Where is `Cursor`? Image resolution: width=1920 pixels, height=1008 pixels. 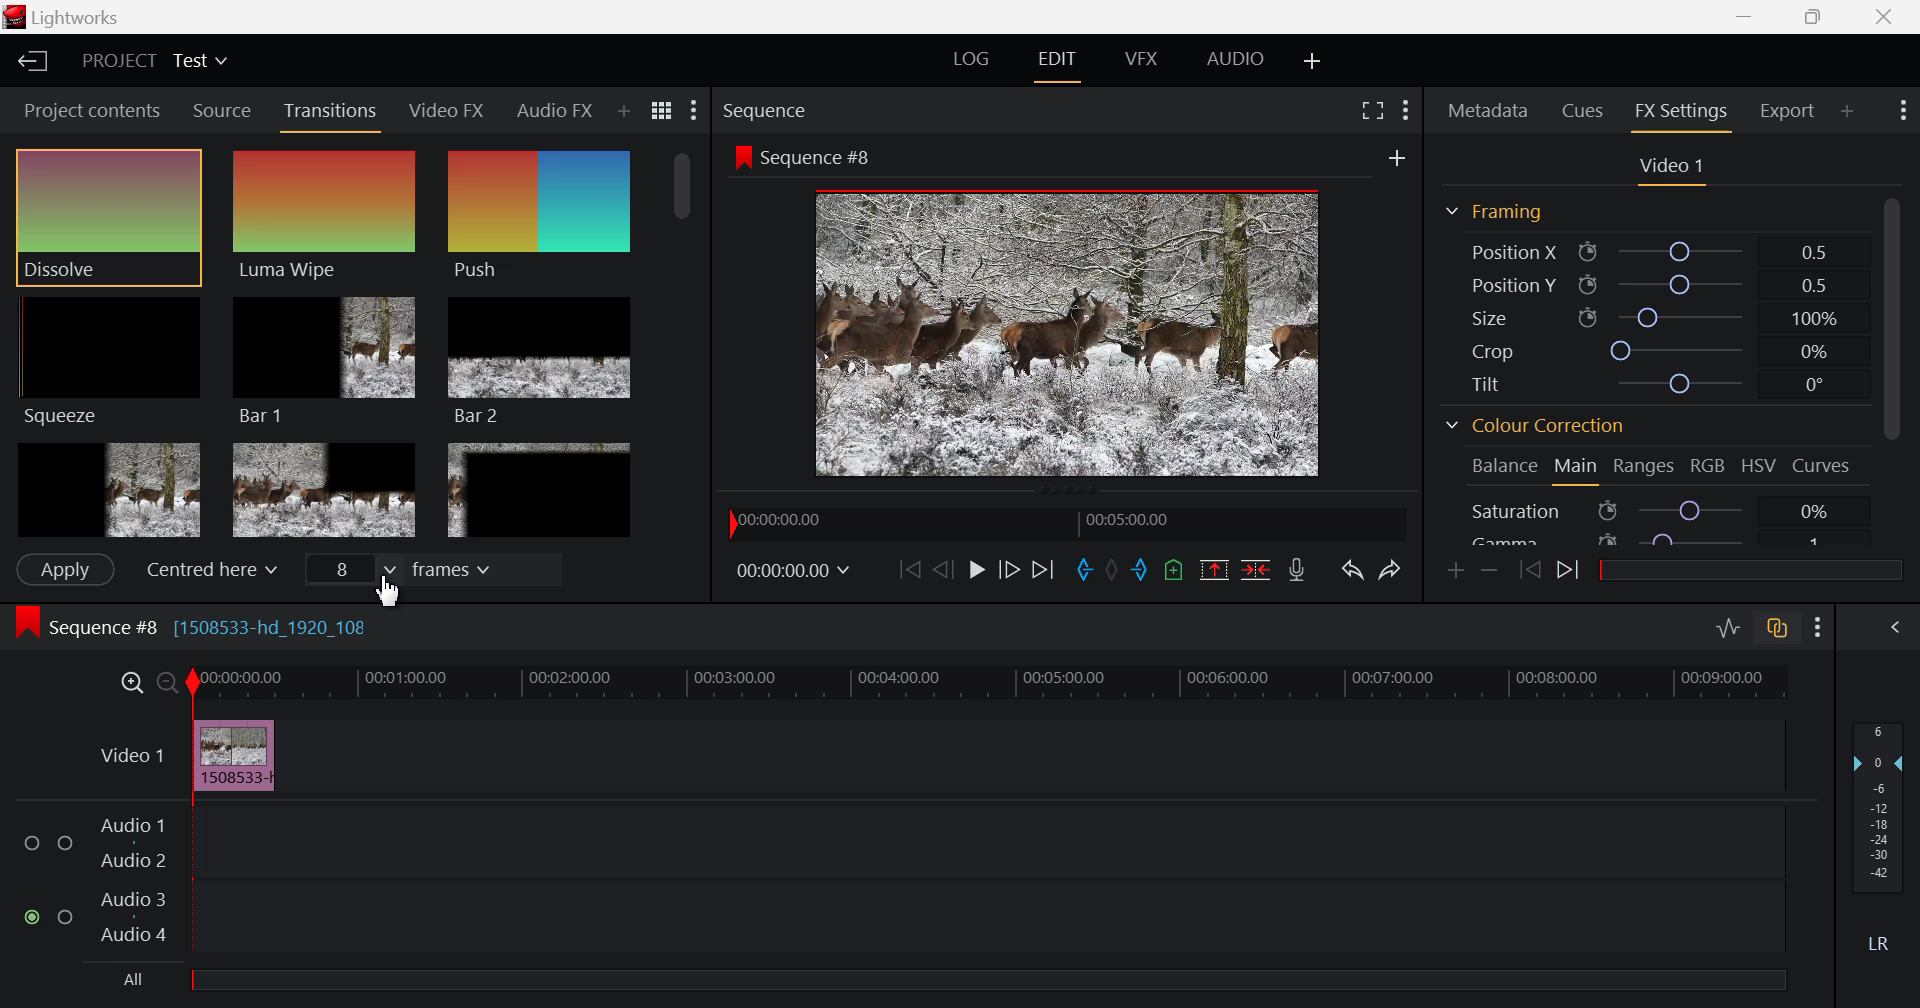
Cursor is located at coordinates (392, 593).